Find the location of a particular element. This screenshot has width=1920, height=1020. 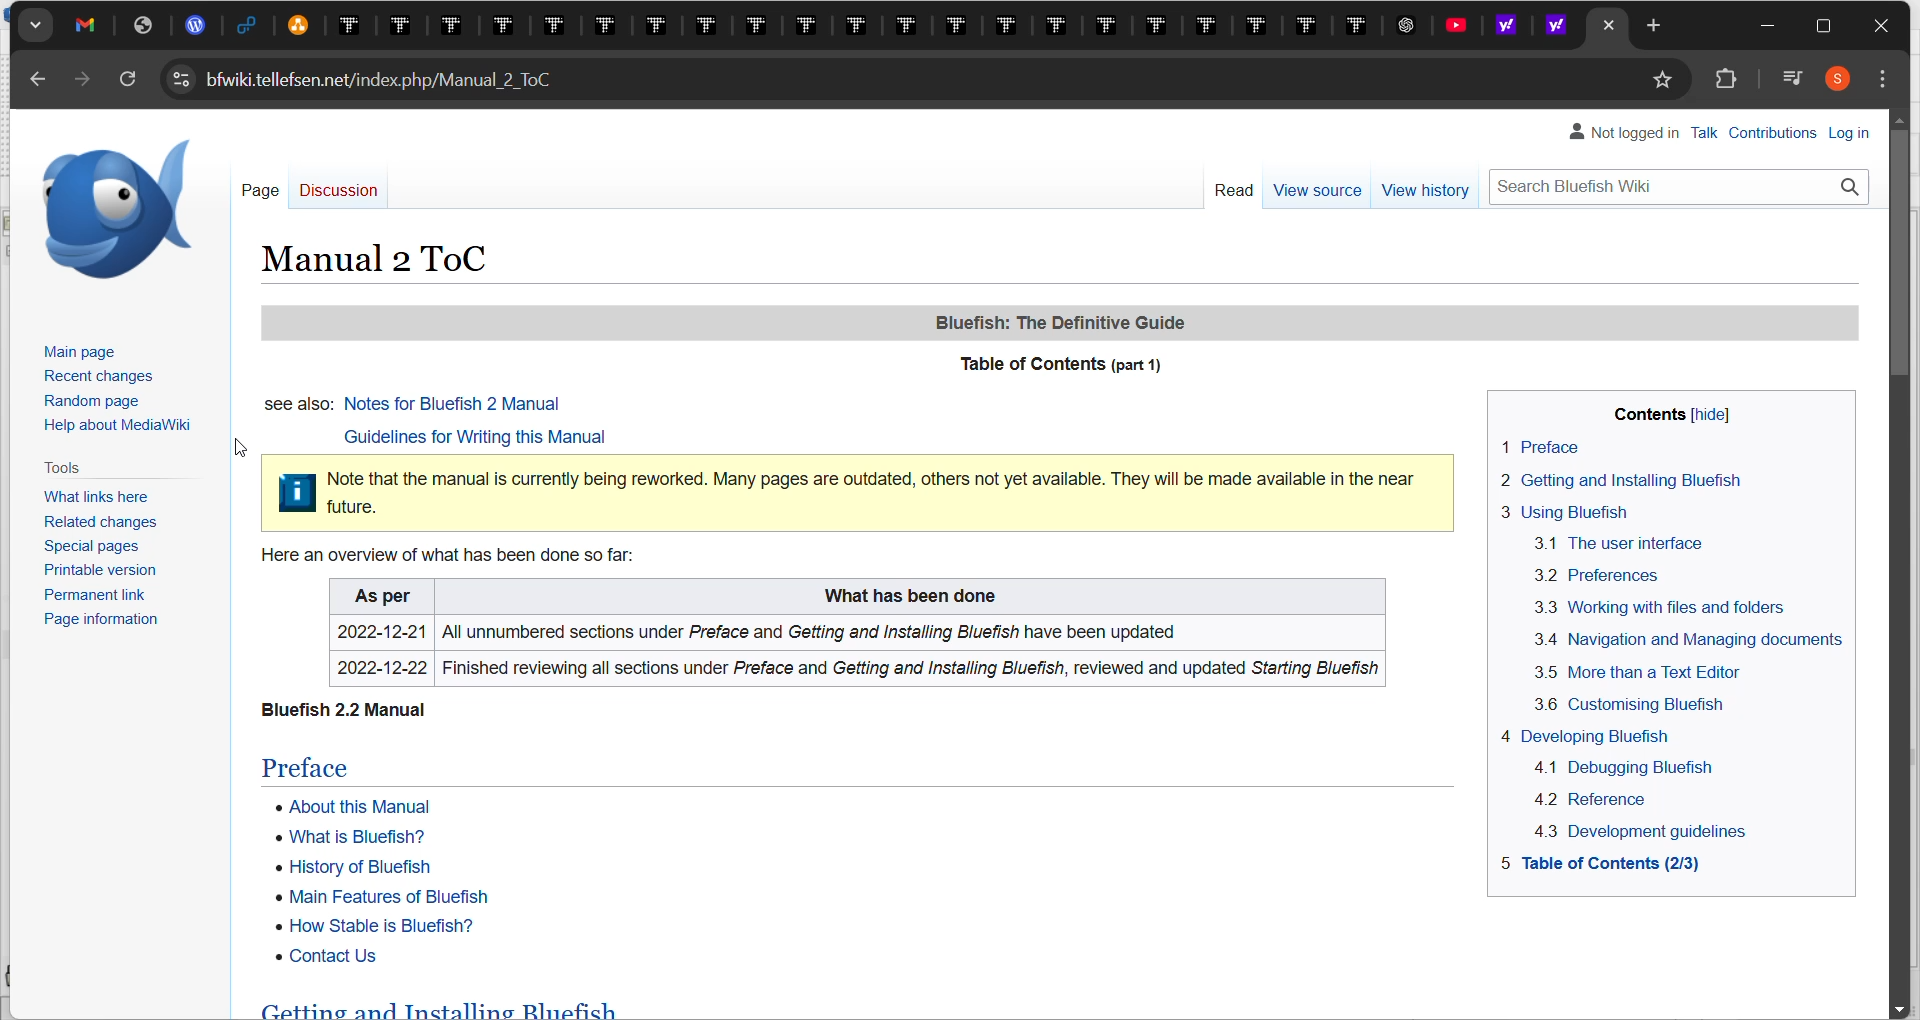

view source is located at coordinates (1315, 194).